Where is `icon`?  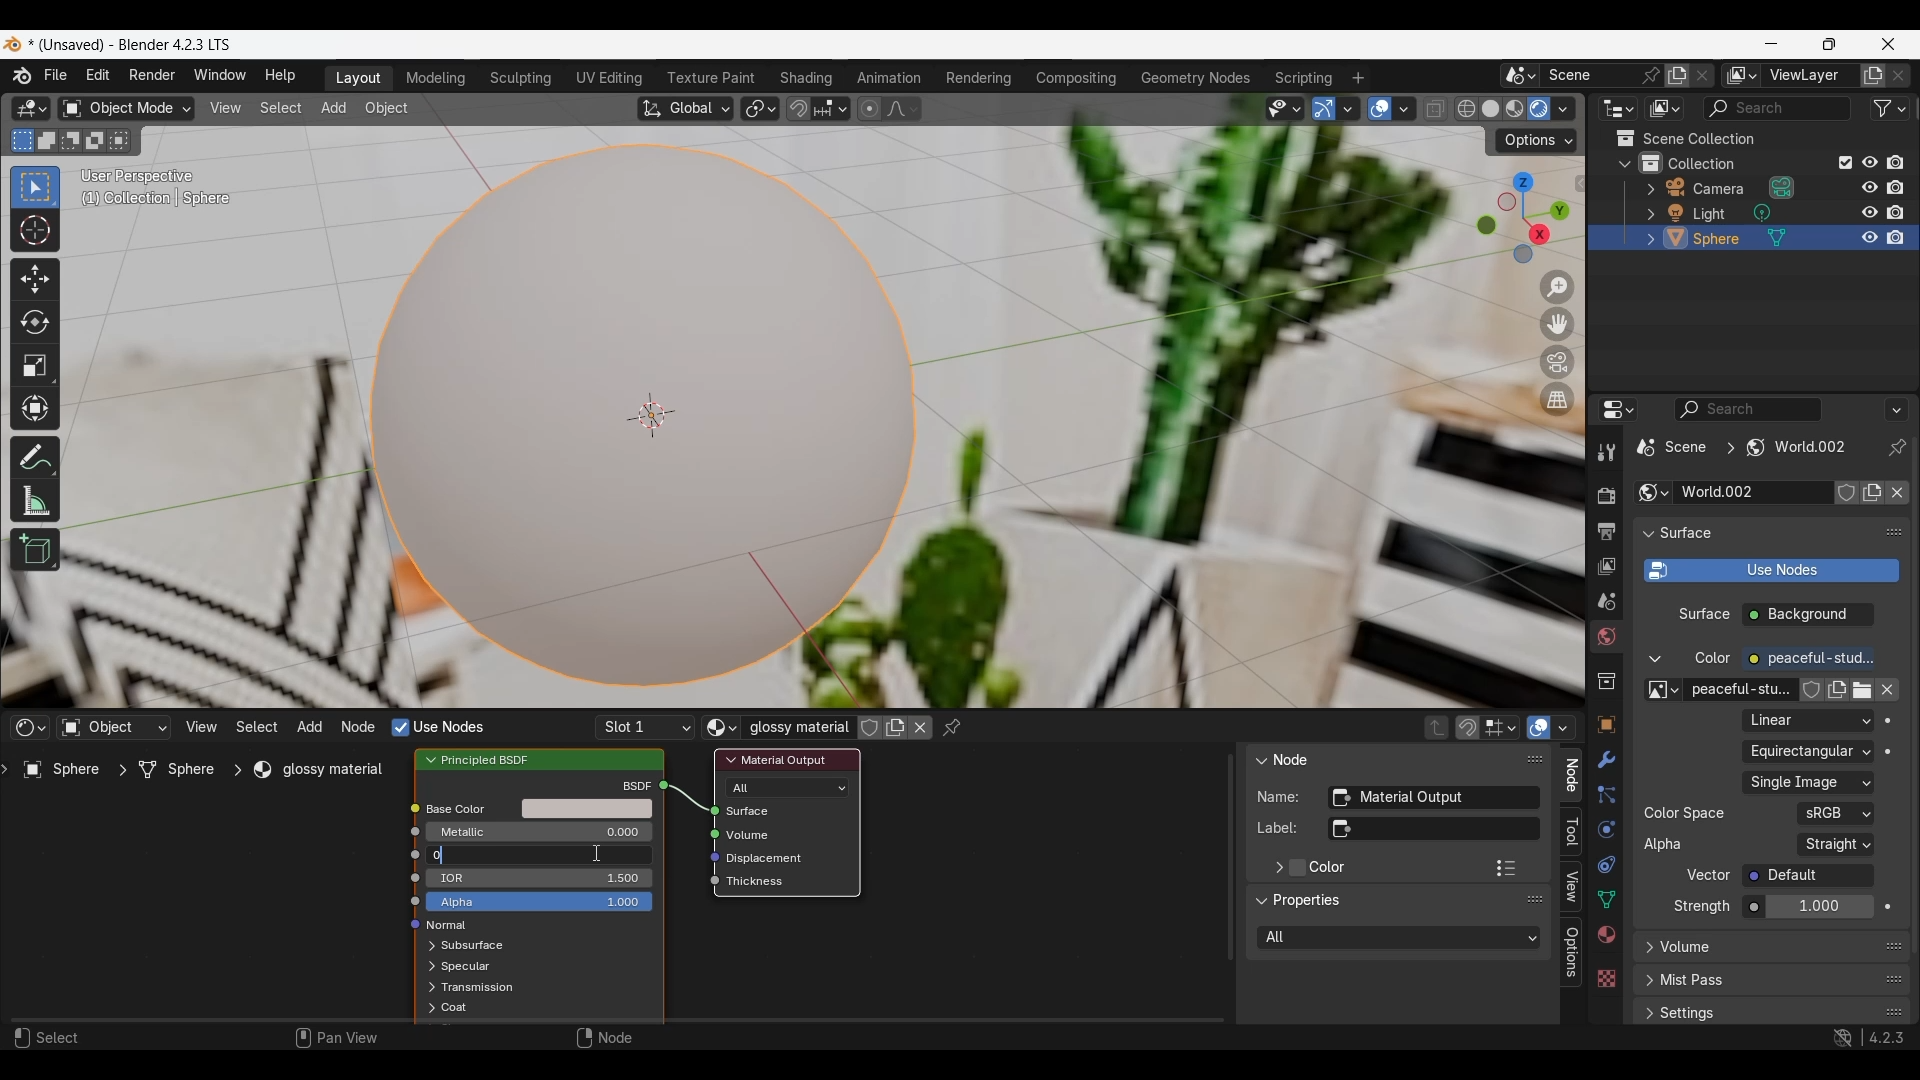 icon is located at coordinates (413, 807).